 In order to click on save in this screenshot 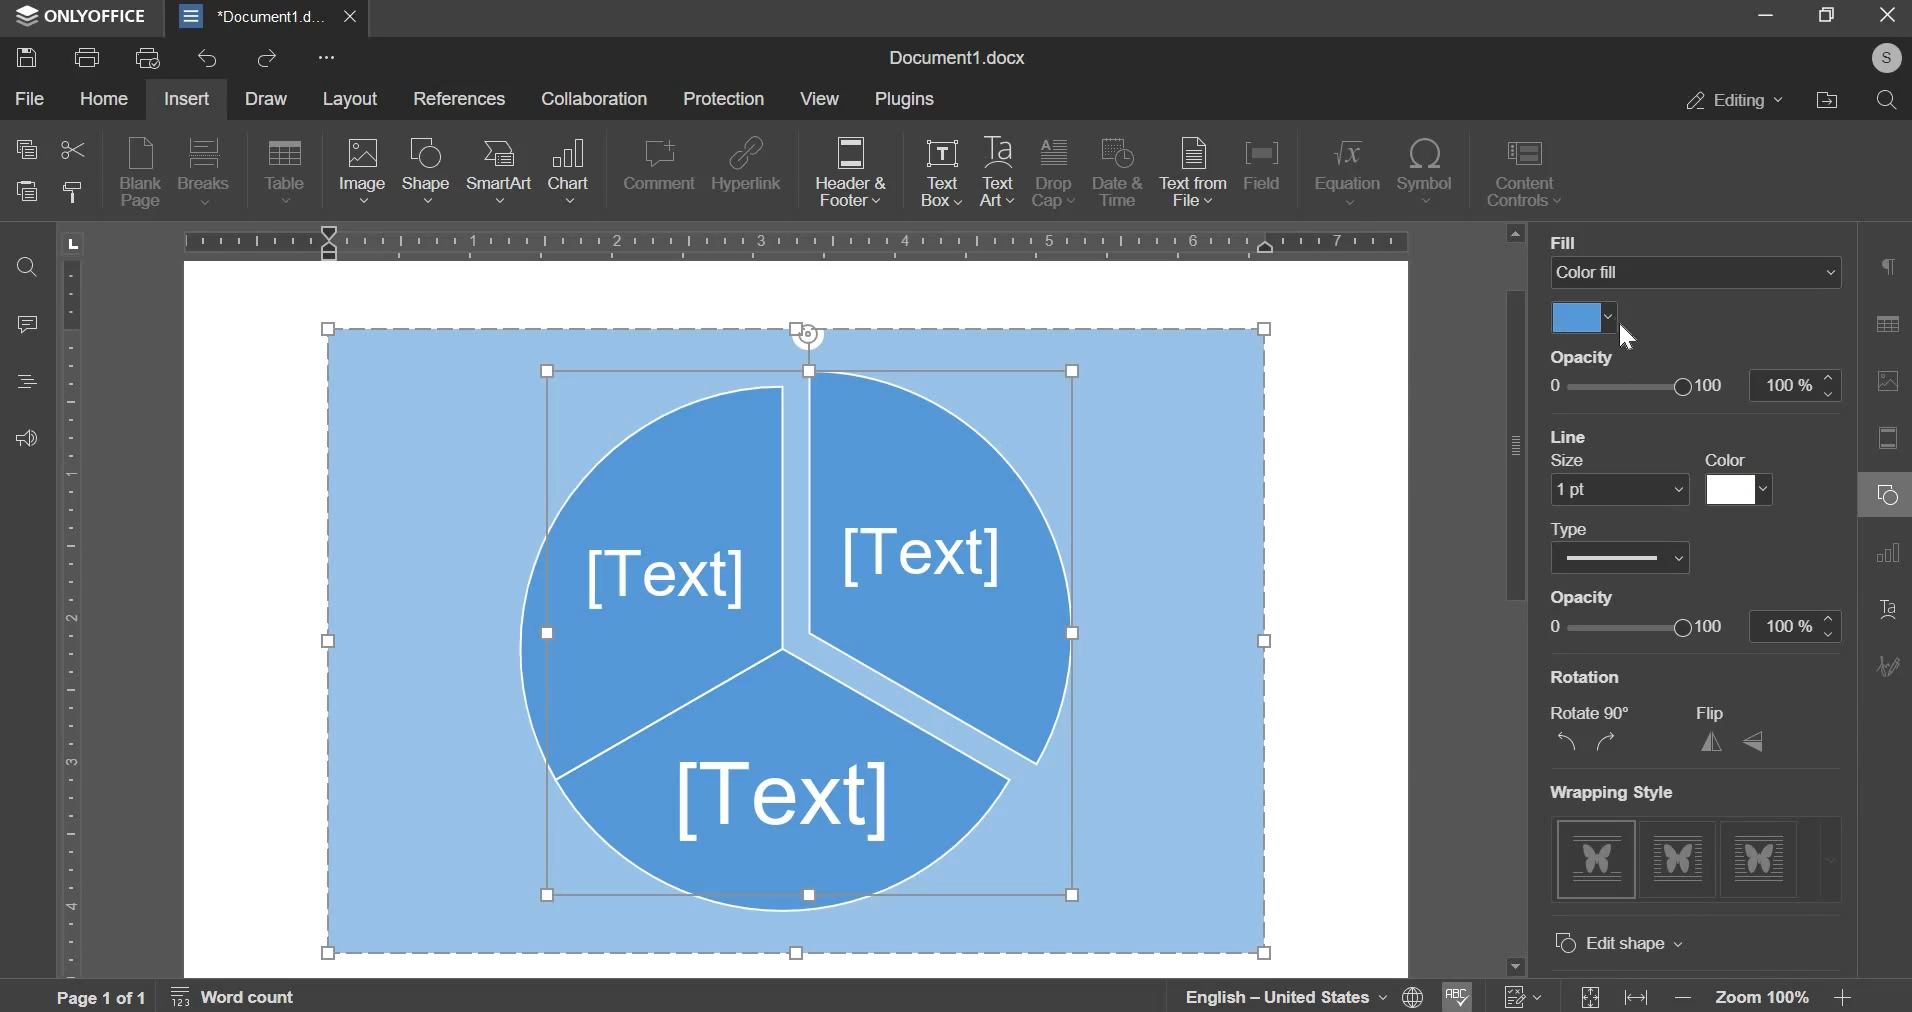, I will do `click(26, 57)`.